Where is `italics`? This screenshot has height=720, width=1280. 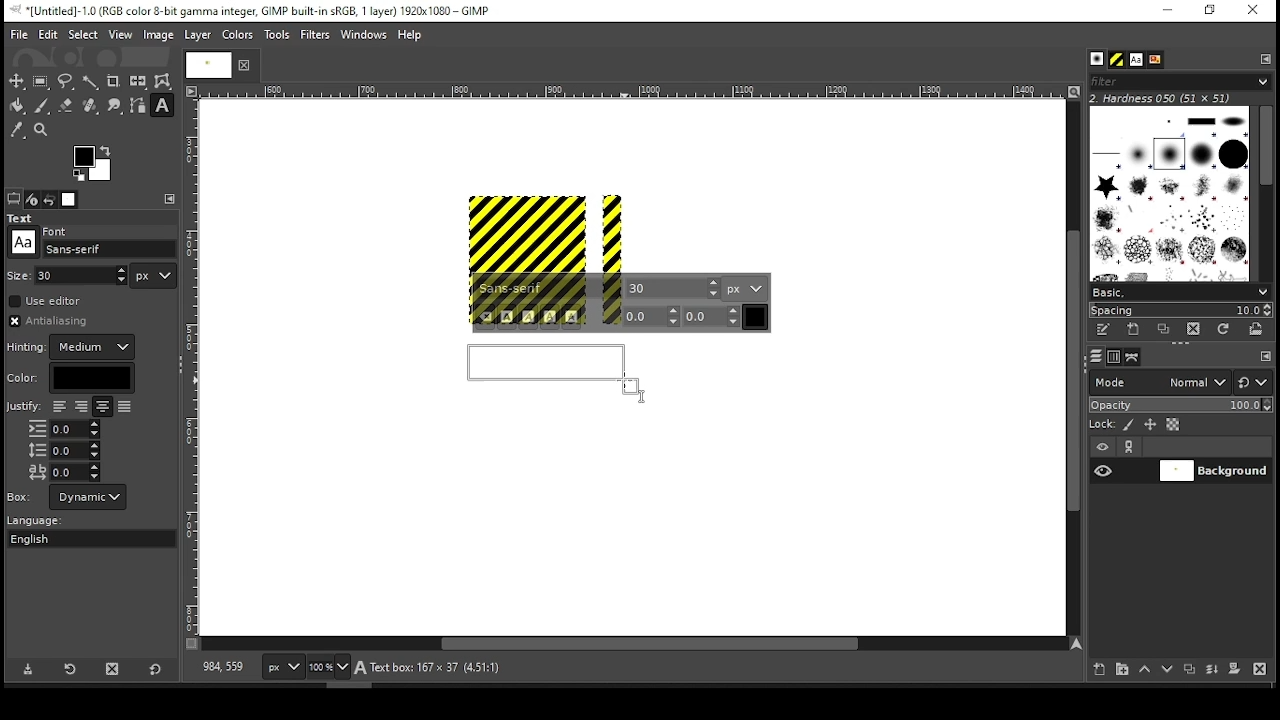 italics is located at coordinates (528, 317).